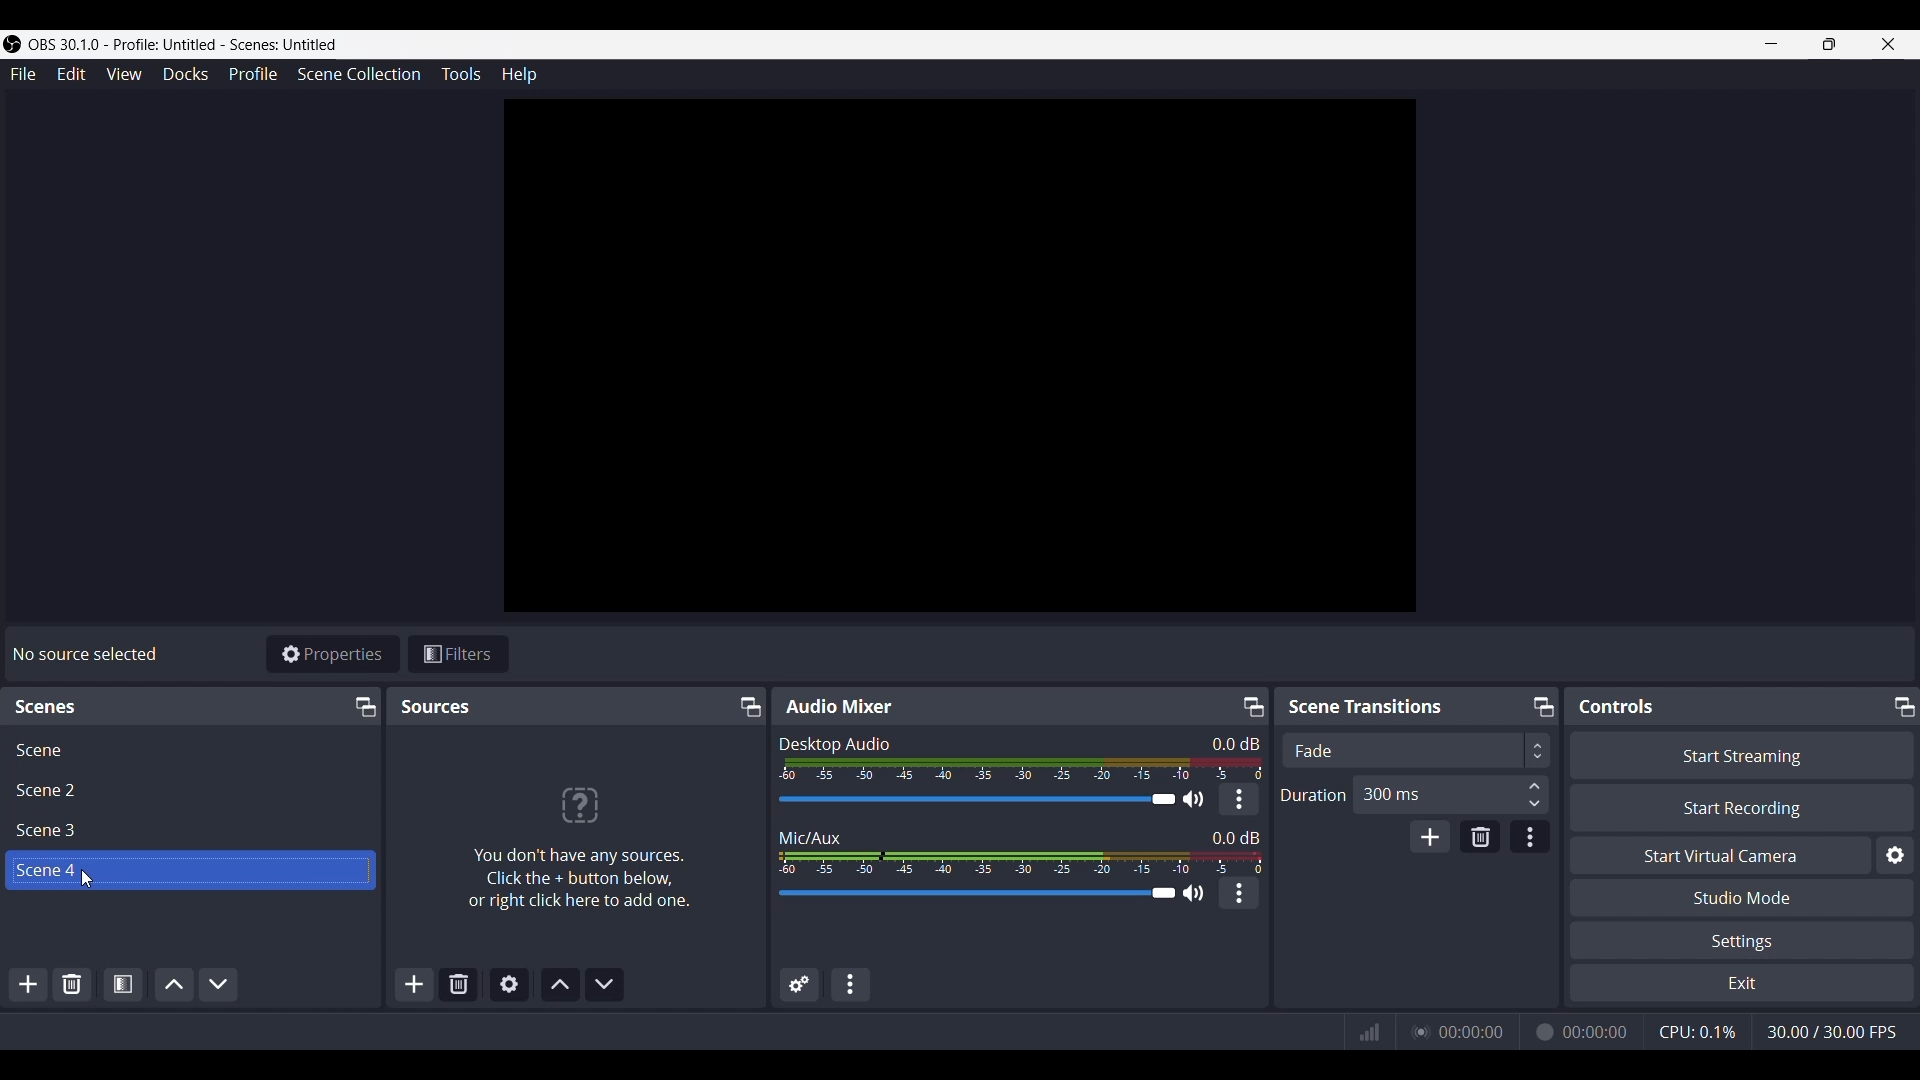 This screenshot has width=1920, height=1080. Describe the element at coordinates (575, 805) in the screenshot. I see `?` at that location.